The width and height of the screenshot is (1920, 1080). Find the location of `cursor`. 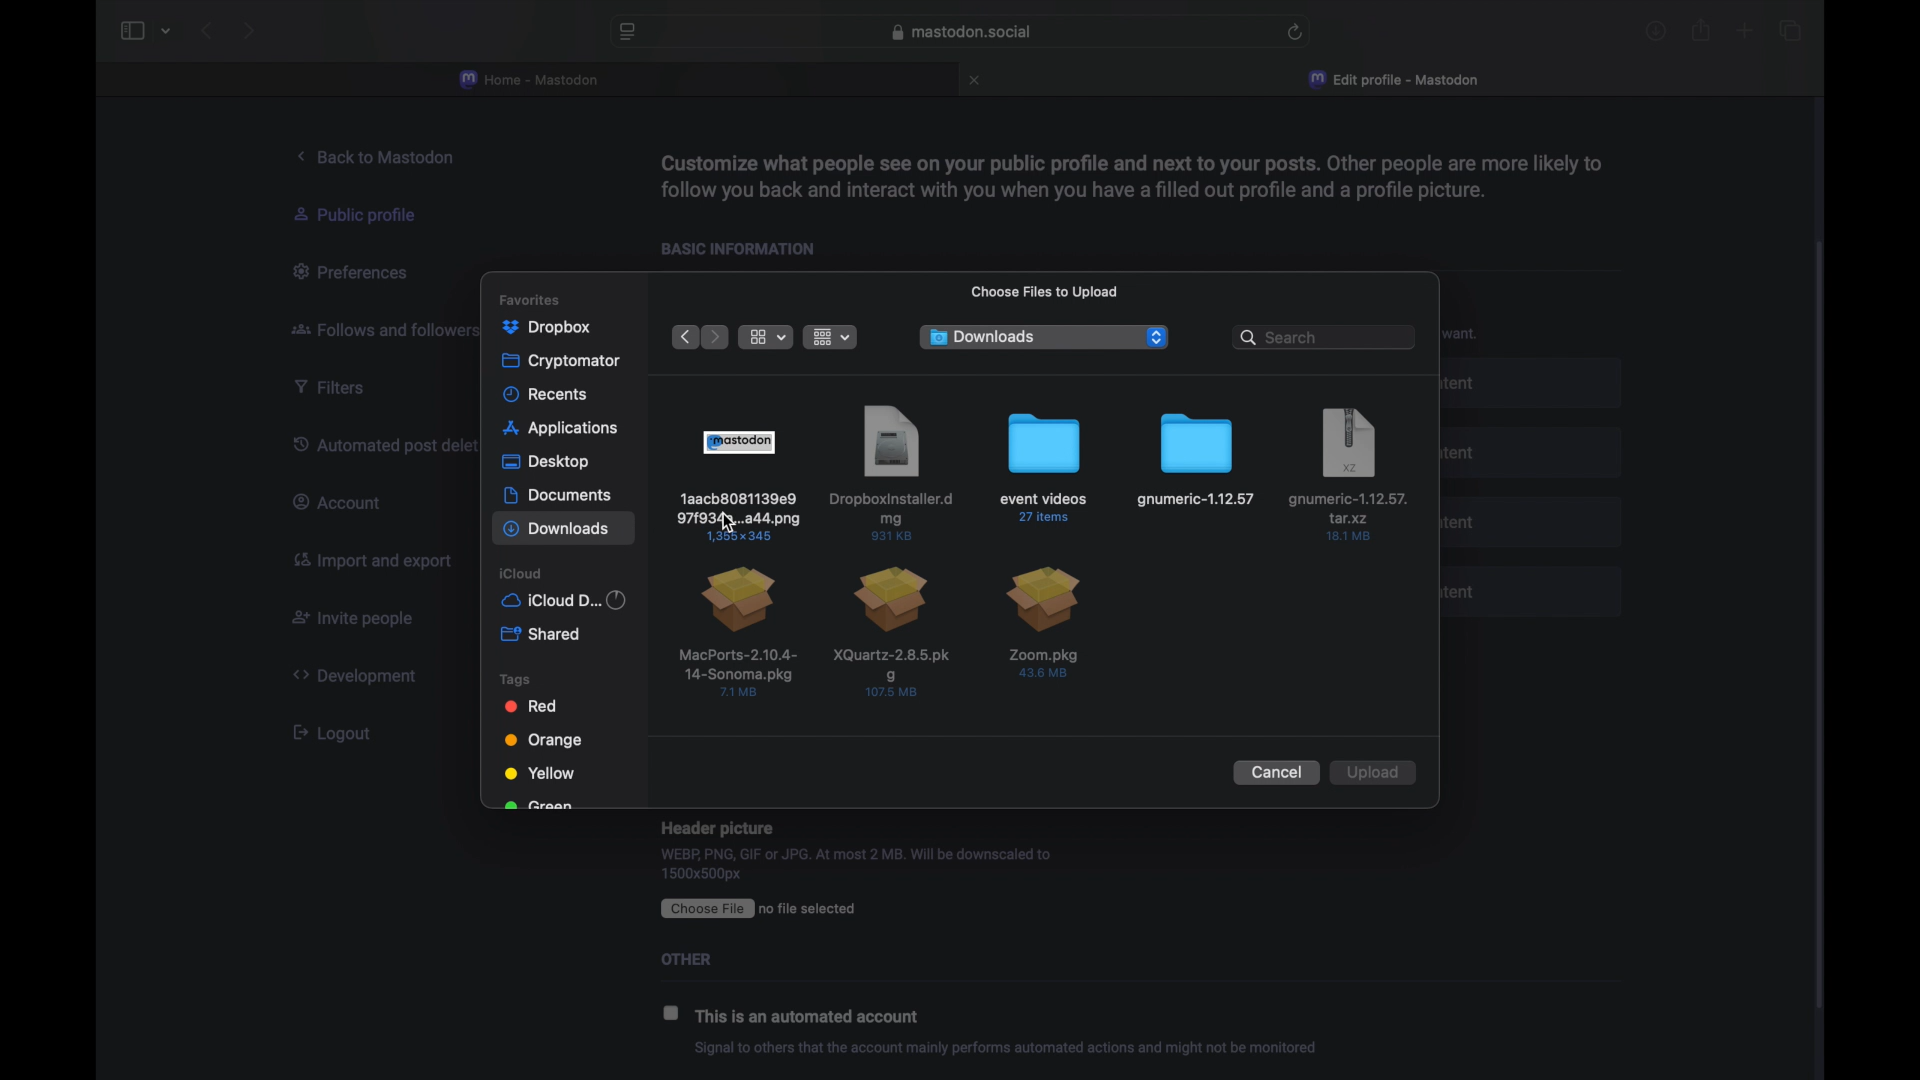

cursor is located at coordinates (735, 525).